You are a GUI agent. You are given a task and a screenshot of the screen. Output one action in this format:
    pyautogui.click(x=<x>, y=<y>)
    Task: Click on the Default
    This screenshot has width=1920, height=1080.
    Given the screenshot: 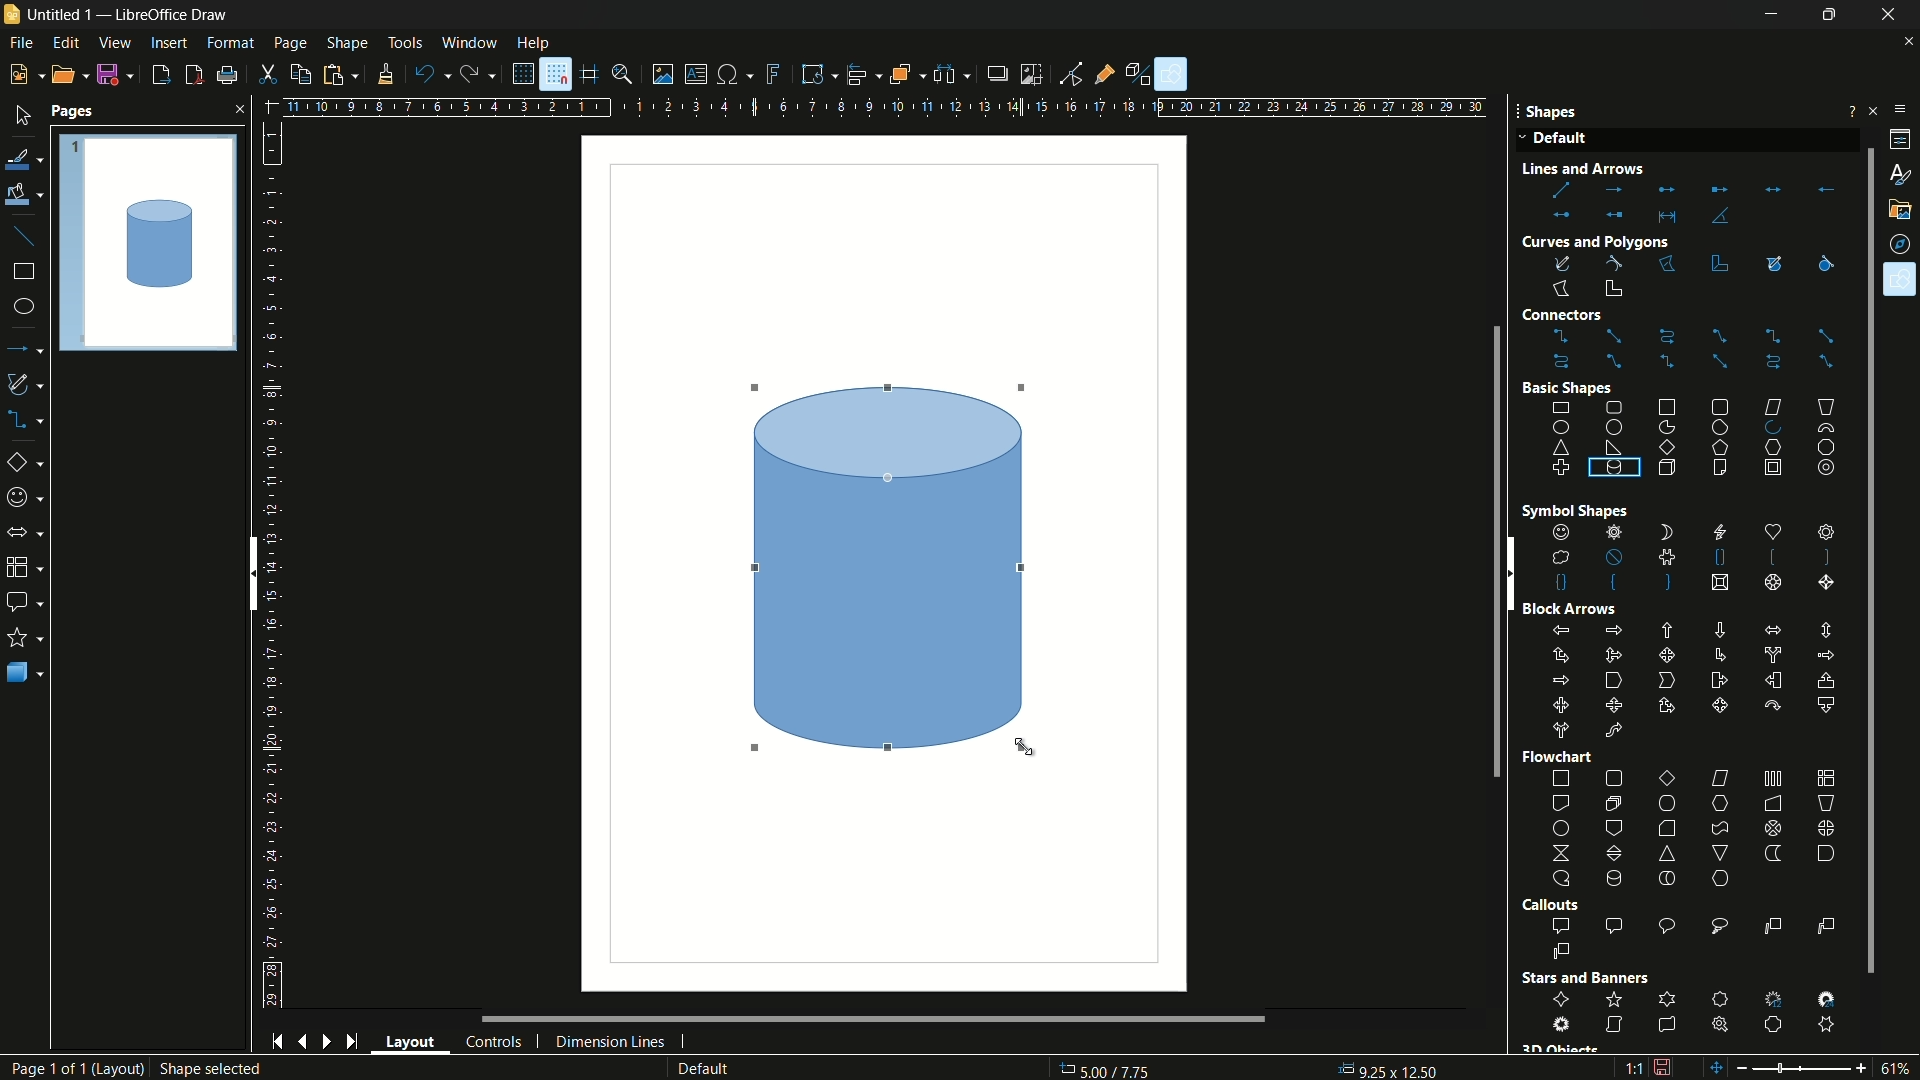 What is the action you would take?
    pyautogui.click(x=1556, y=140)
    